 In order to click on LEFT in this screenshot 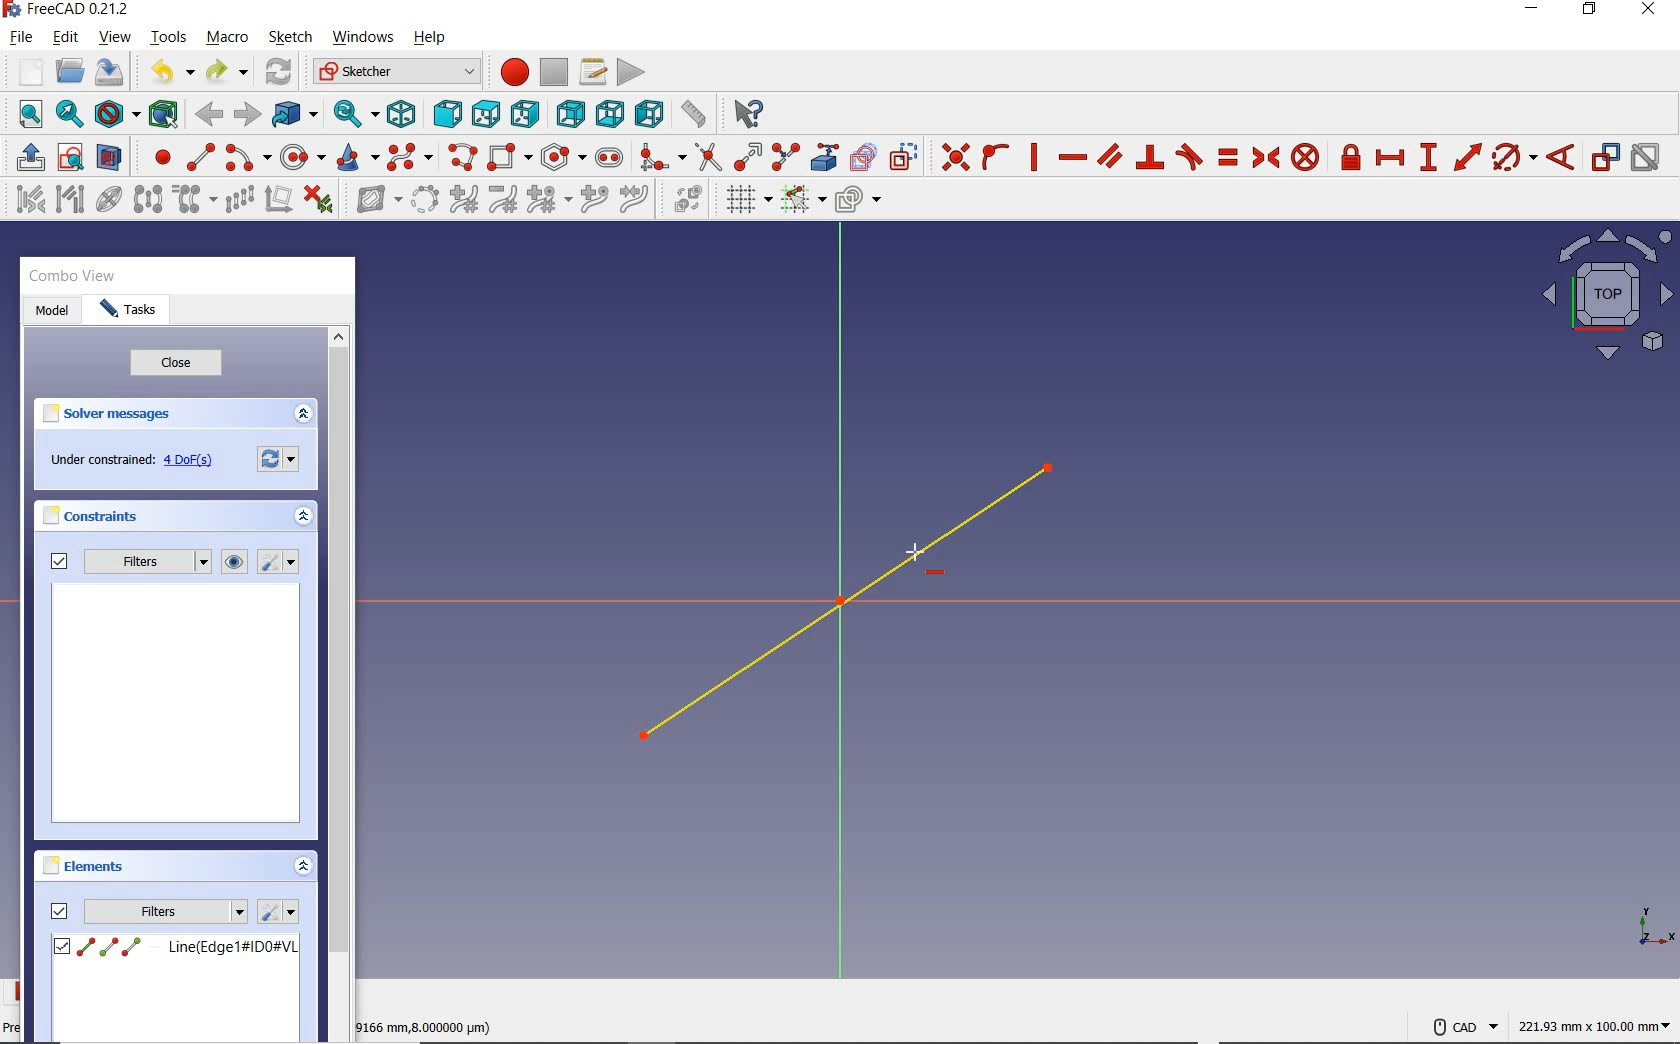, I will do `click(651, 115)`.